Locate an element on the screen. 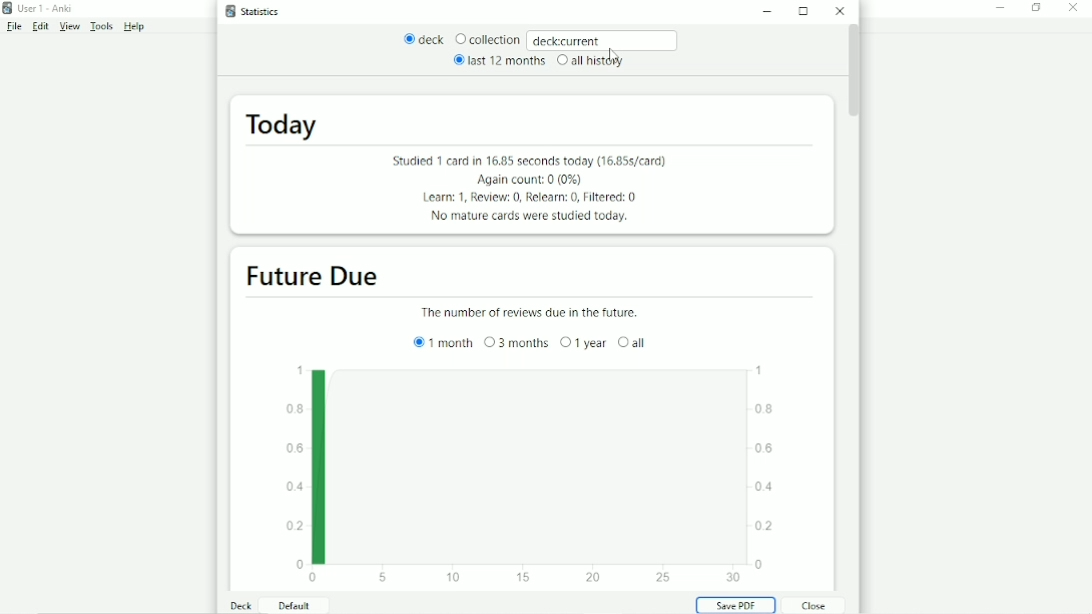  Cursor is located at coordinates (614, 55).